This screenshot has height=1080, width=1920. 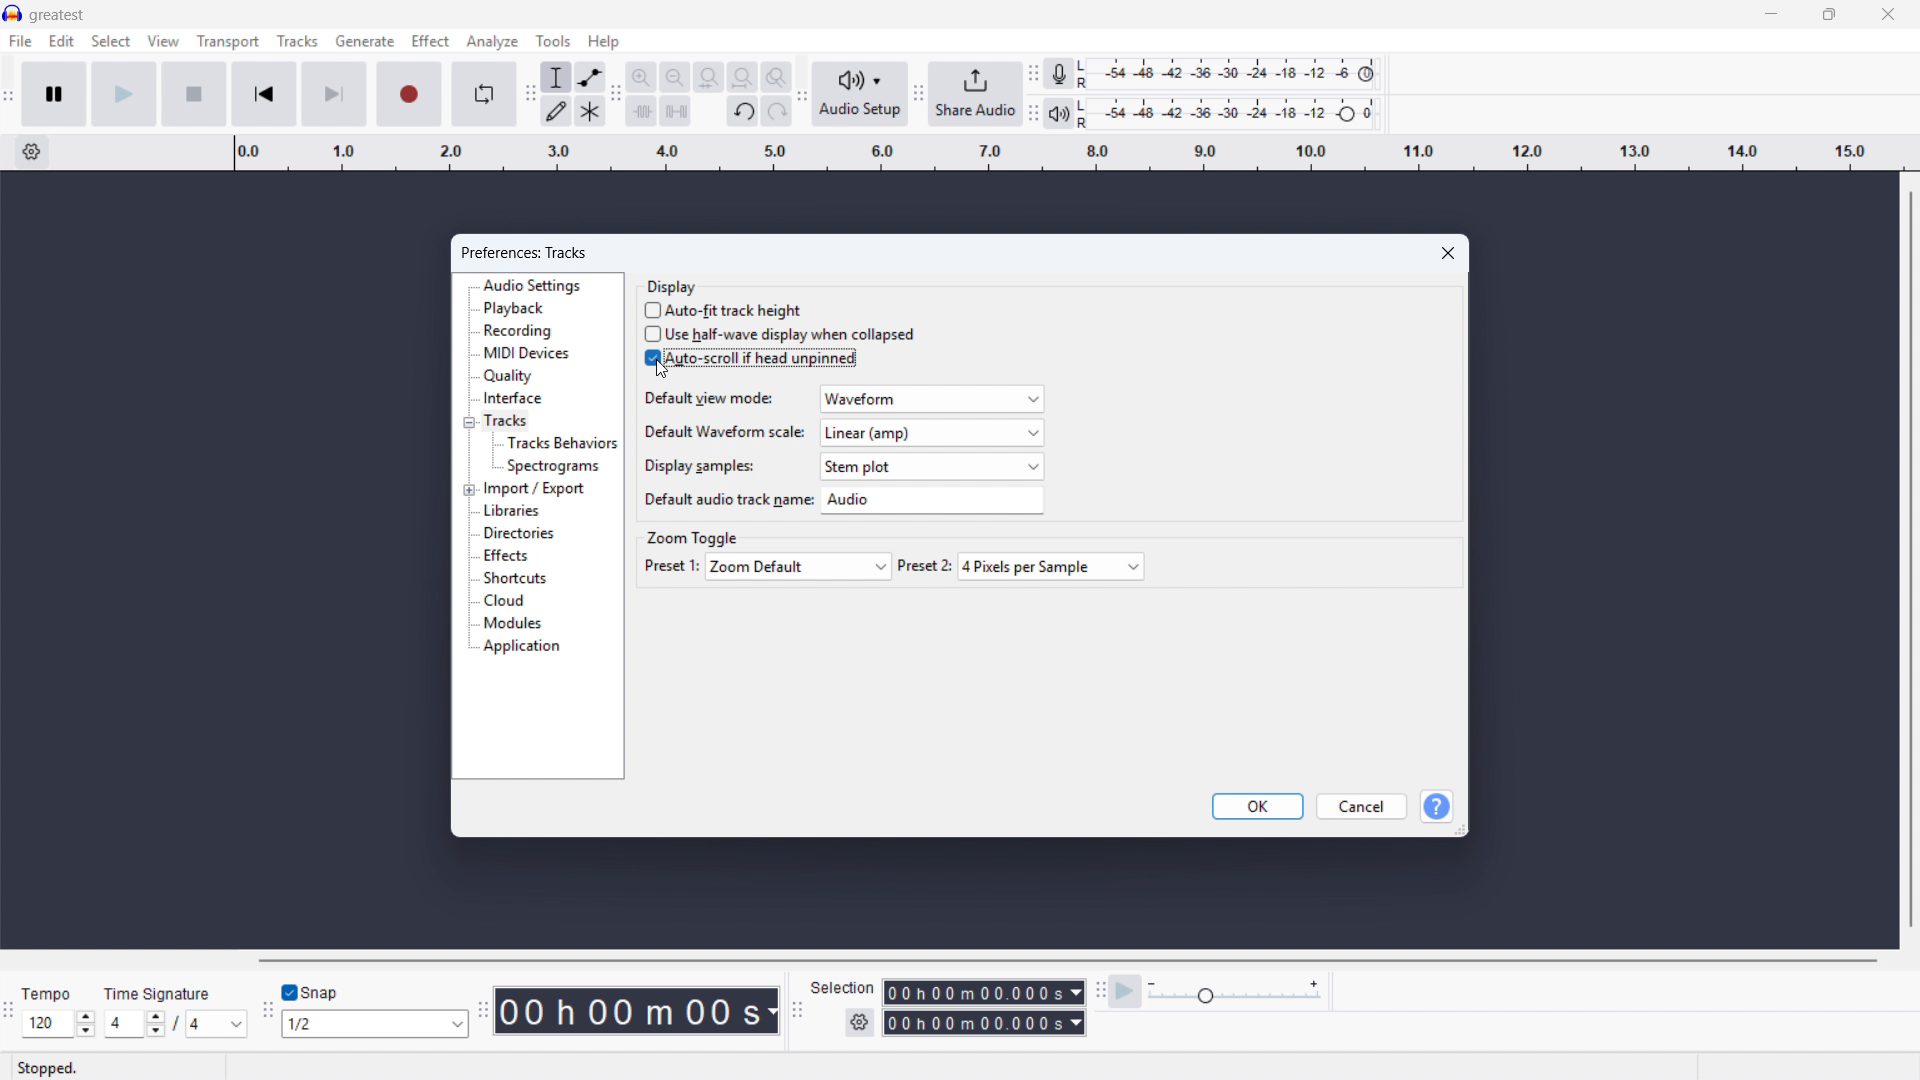 What do you see at coordinates (195, 95) in the screenshot?
I see `stop ` at bounding box center [195, 95].